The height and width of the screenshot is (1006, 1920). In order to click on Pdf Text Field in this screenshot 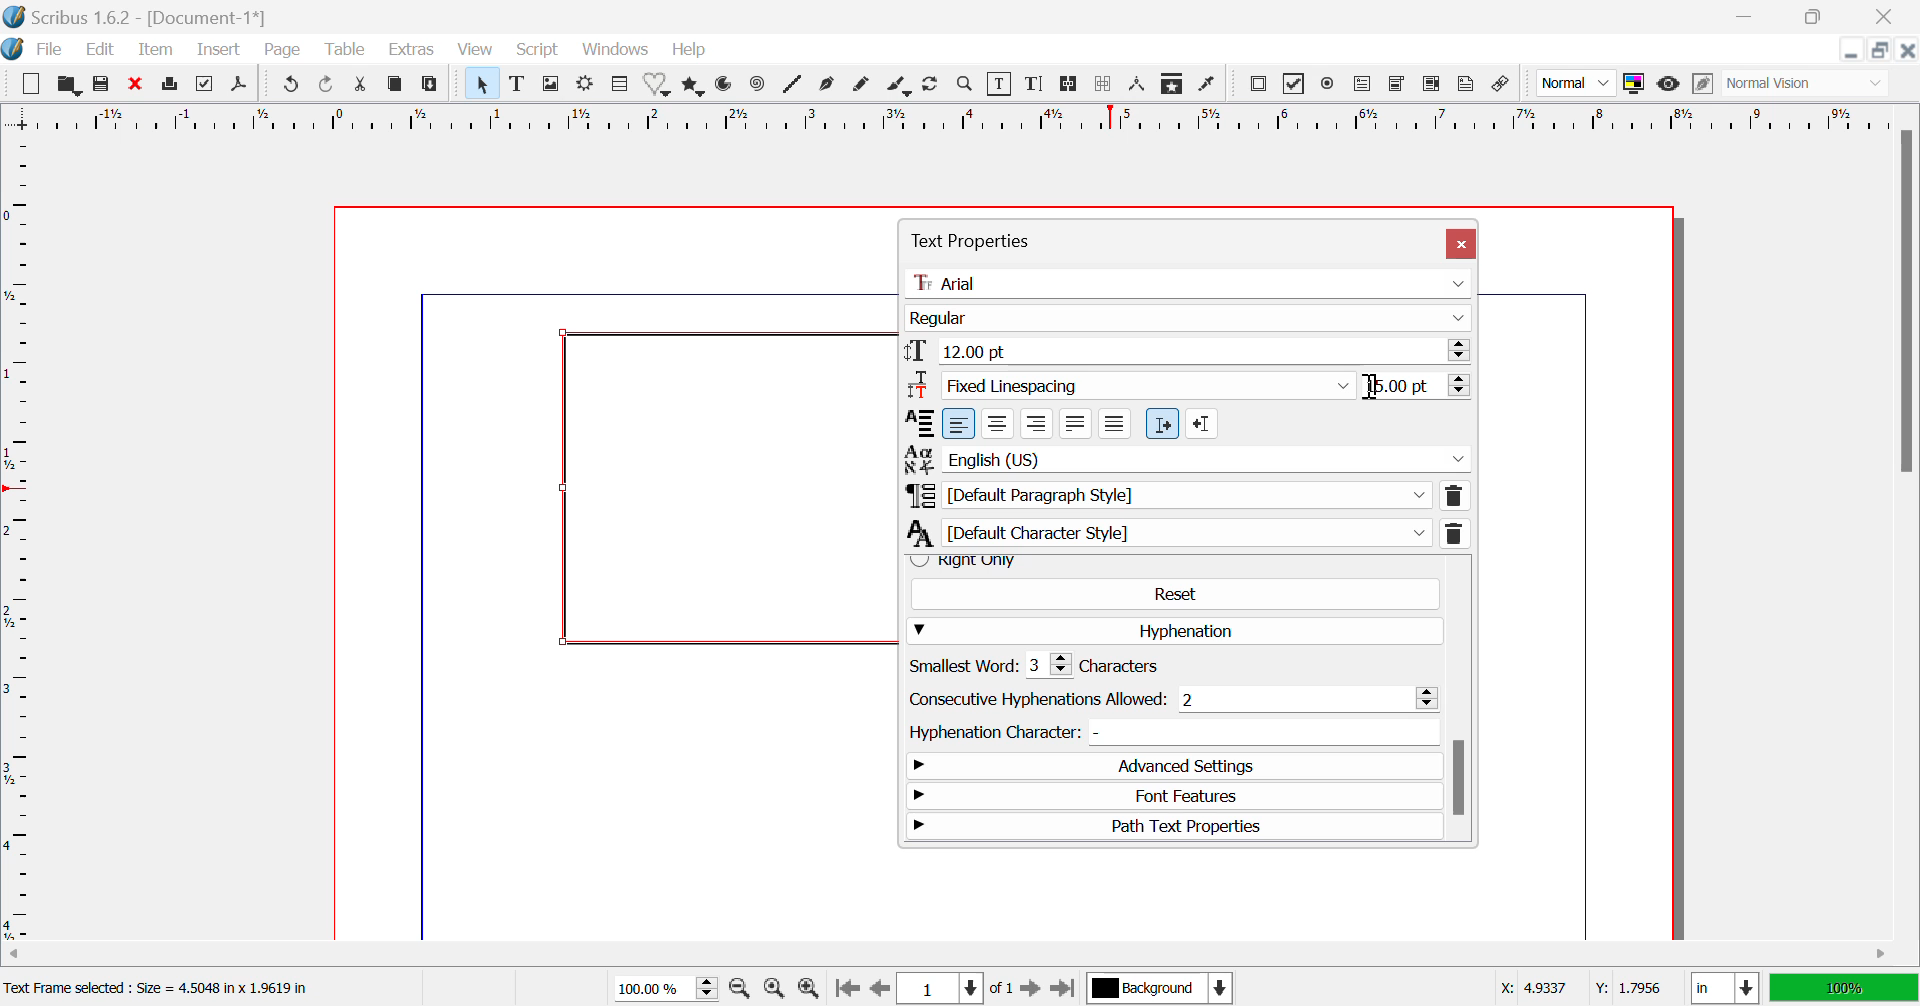, I will do `click(1364, 86)`.